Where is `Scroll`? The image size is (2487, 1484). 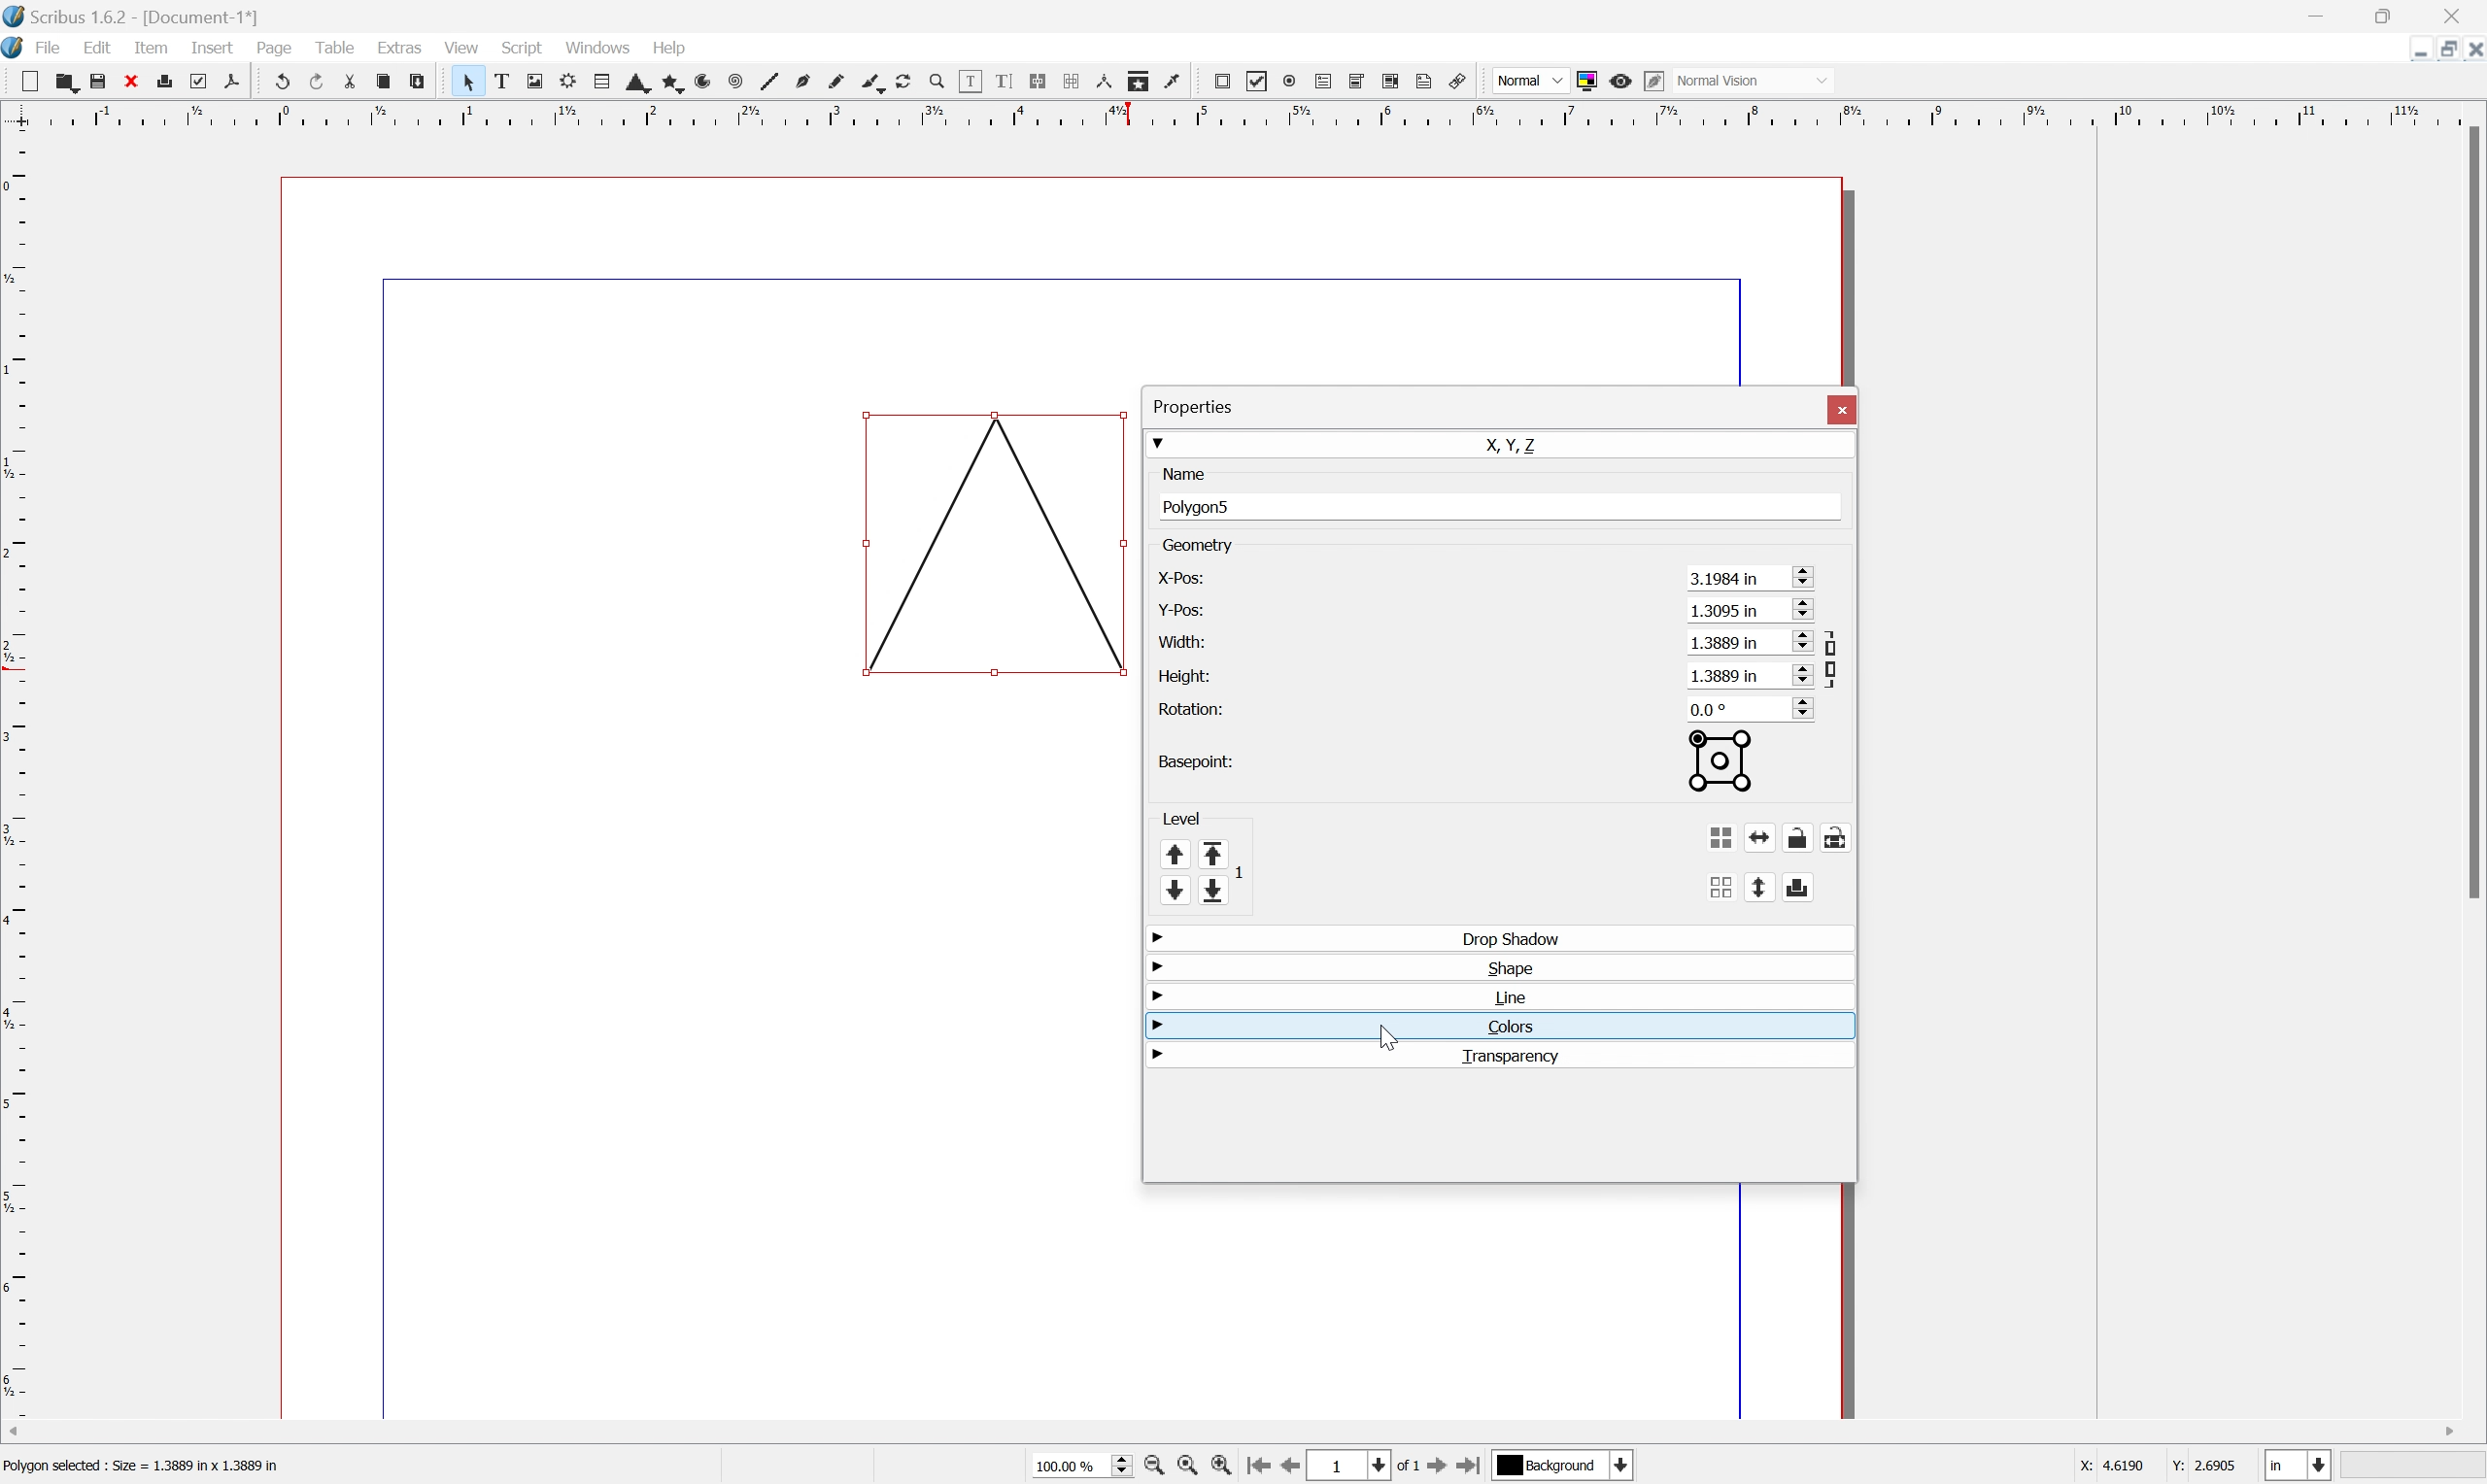 Scroll is located at coordinates (1799, 706).